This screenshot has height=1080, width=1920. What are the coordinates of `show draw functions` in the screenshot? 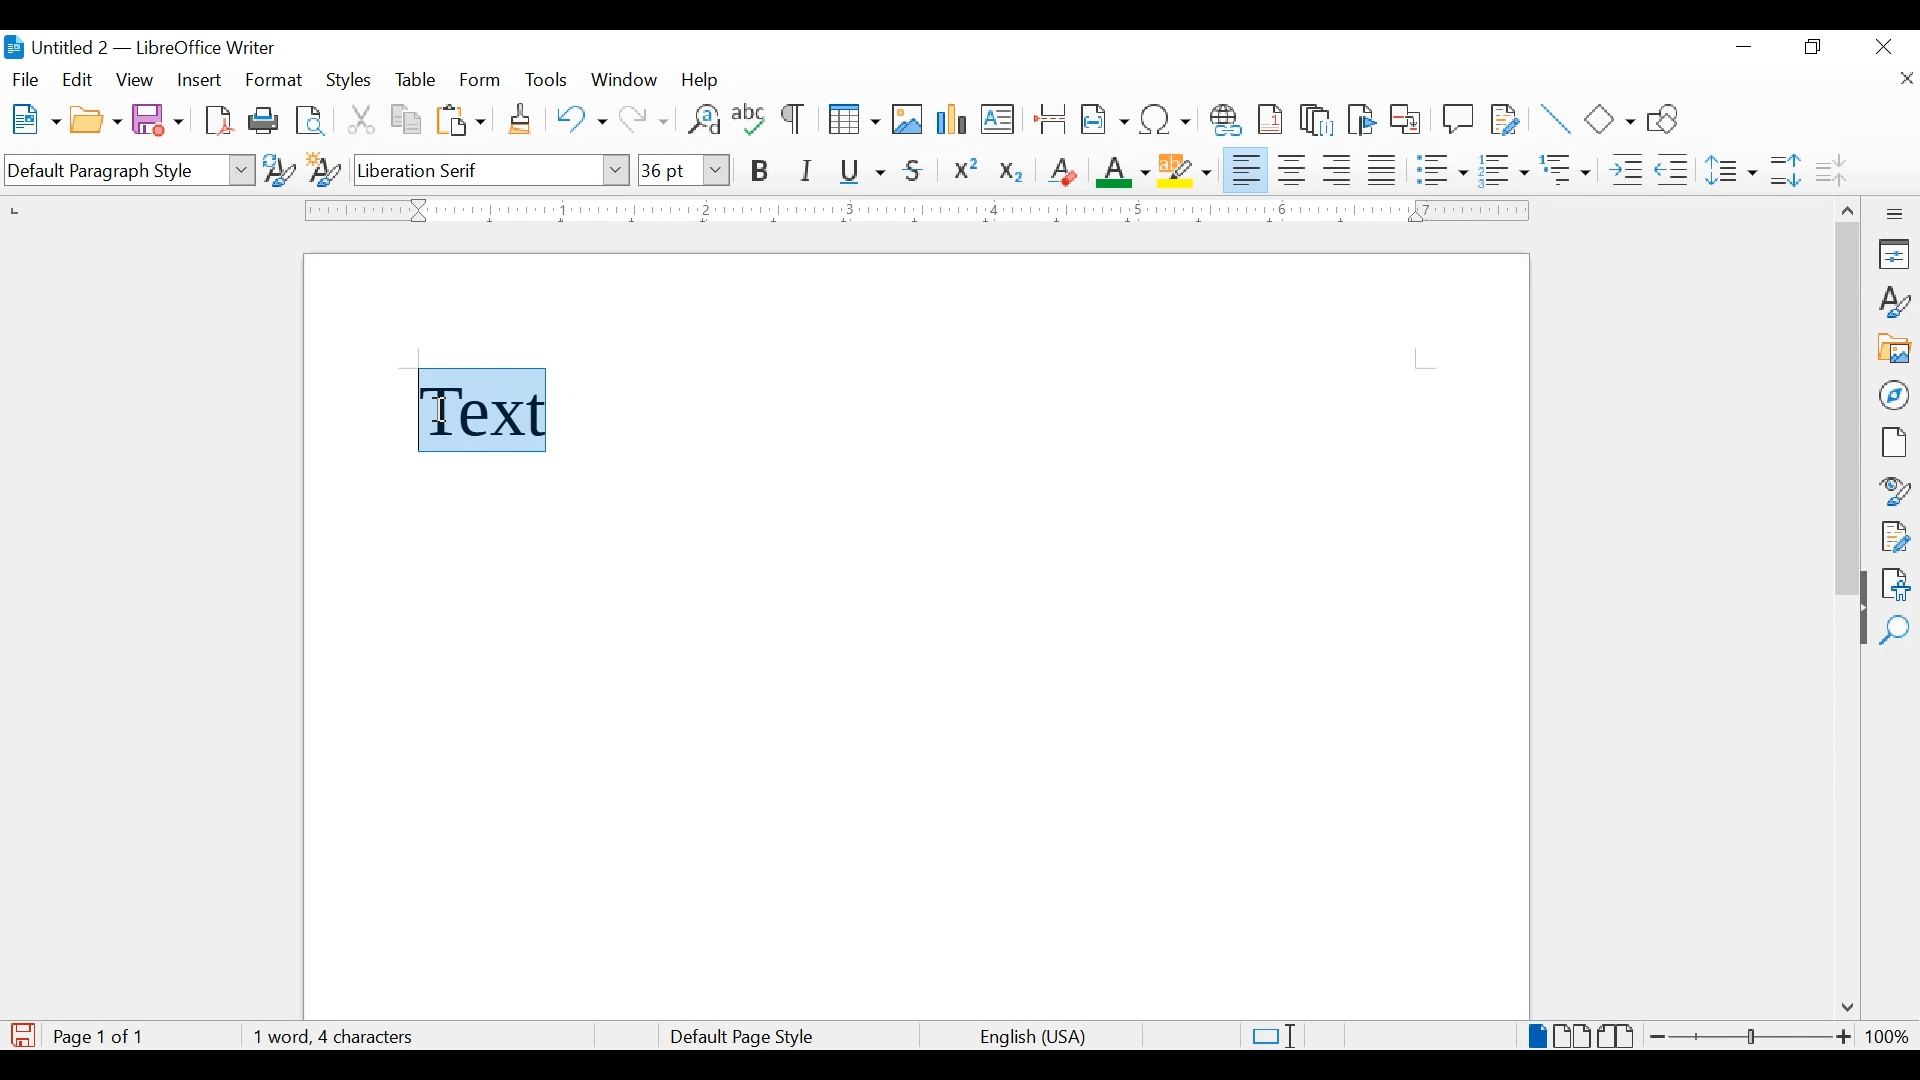 It's located at (1670, 118).